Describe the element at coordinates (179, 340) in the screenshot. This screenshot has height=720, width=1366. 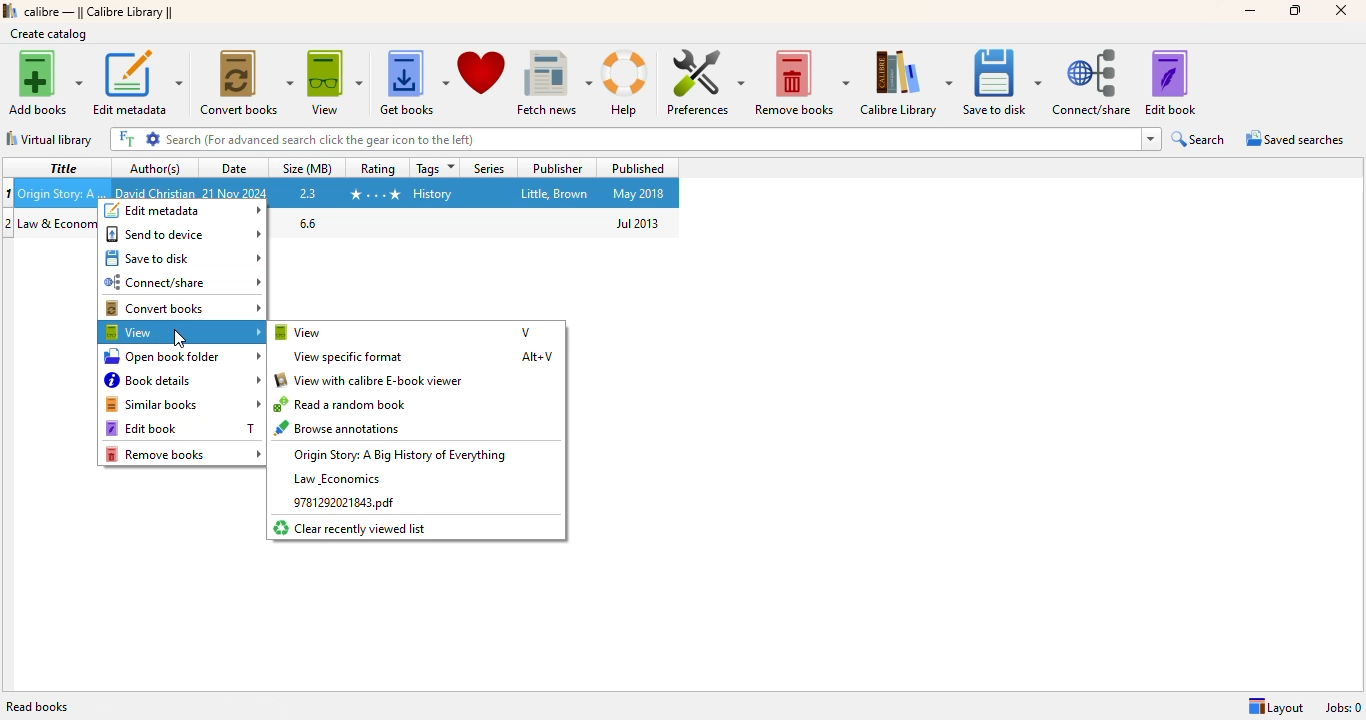
I see `cursor` at that location.